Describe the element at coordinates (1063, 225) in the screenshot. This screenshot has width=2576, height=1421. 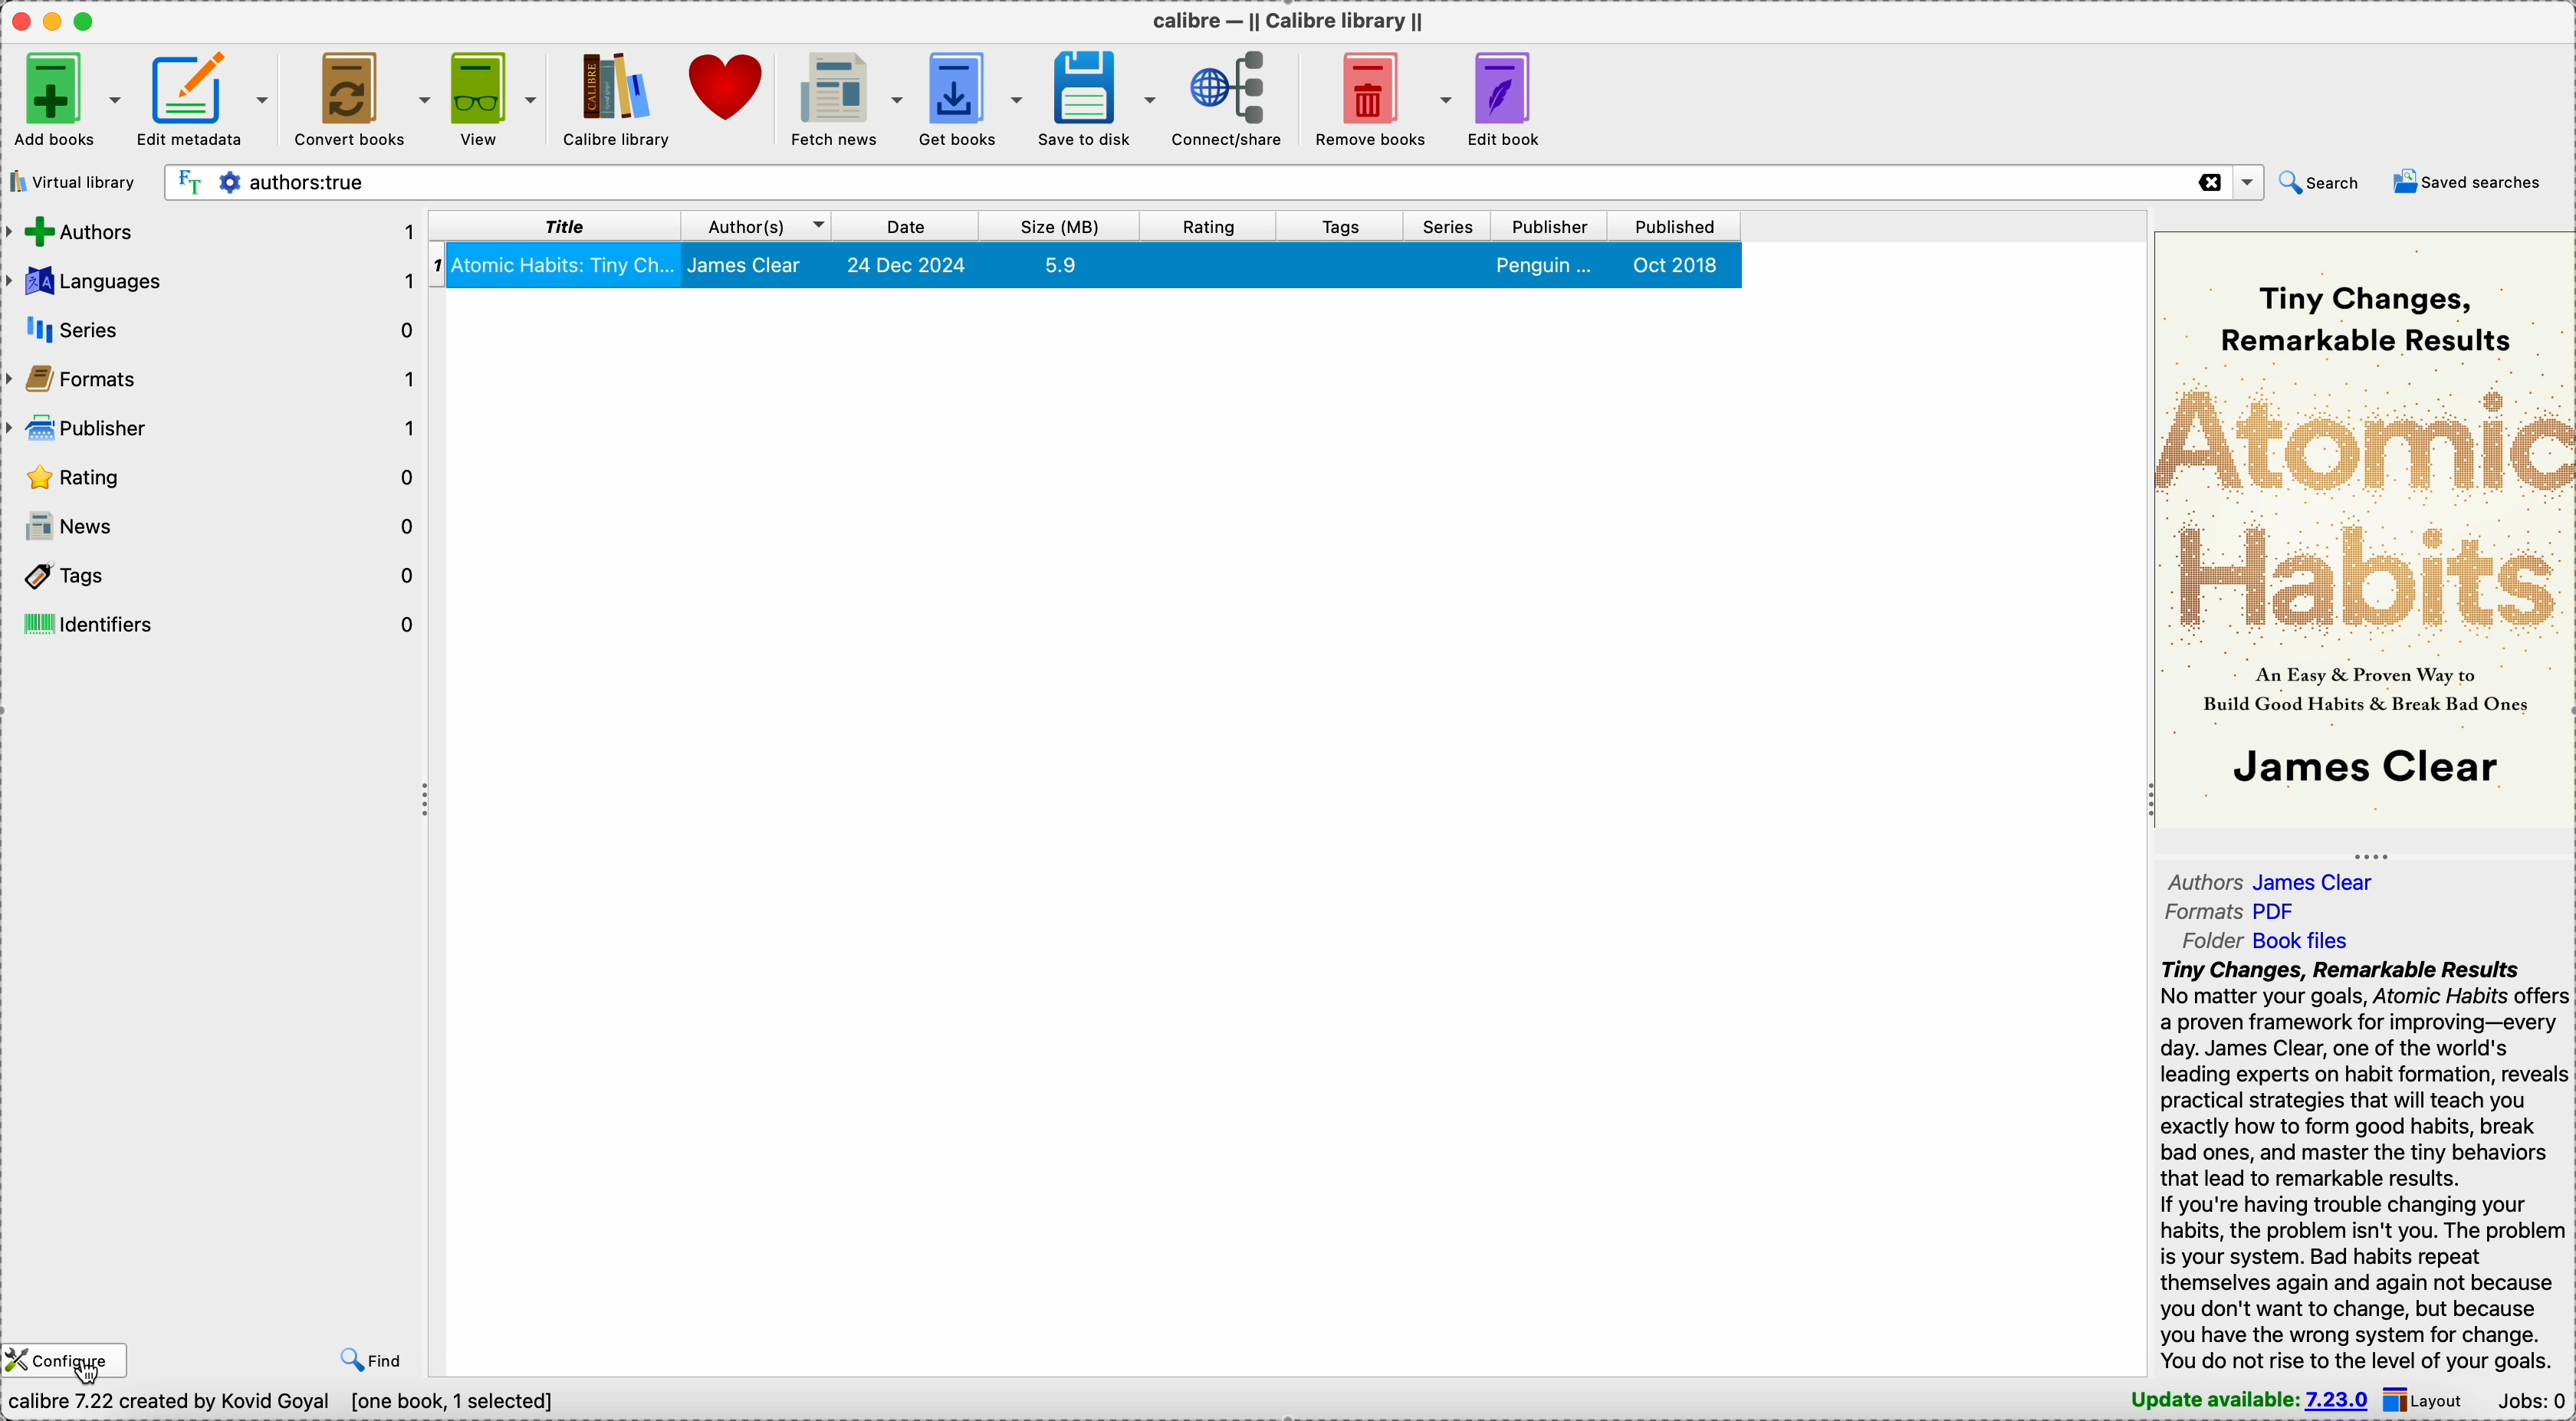
I see `size (MB)` at that location.